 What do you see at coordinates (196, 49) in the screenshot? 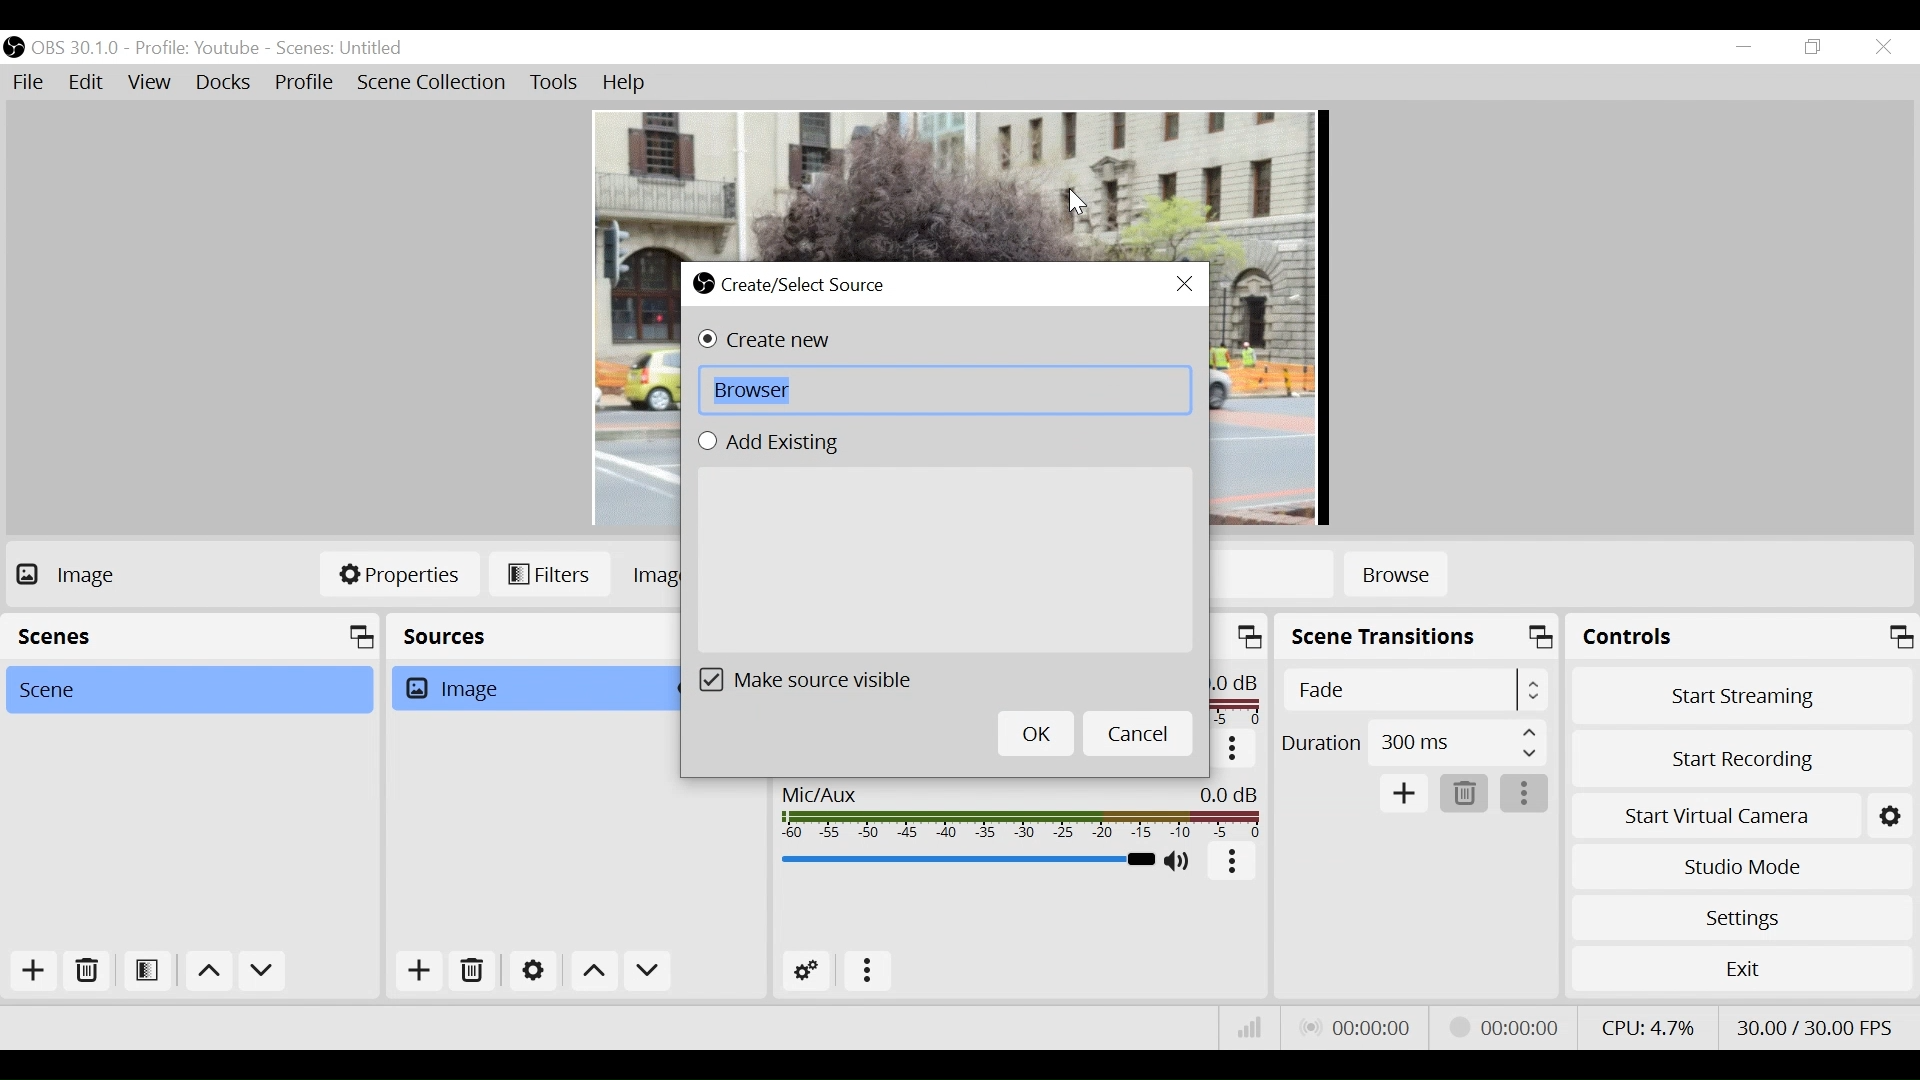
I see `Profile: Youtube` at bounding box center [196, 49].